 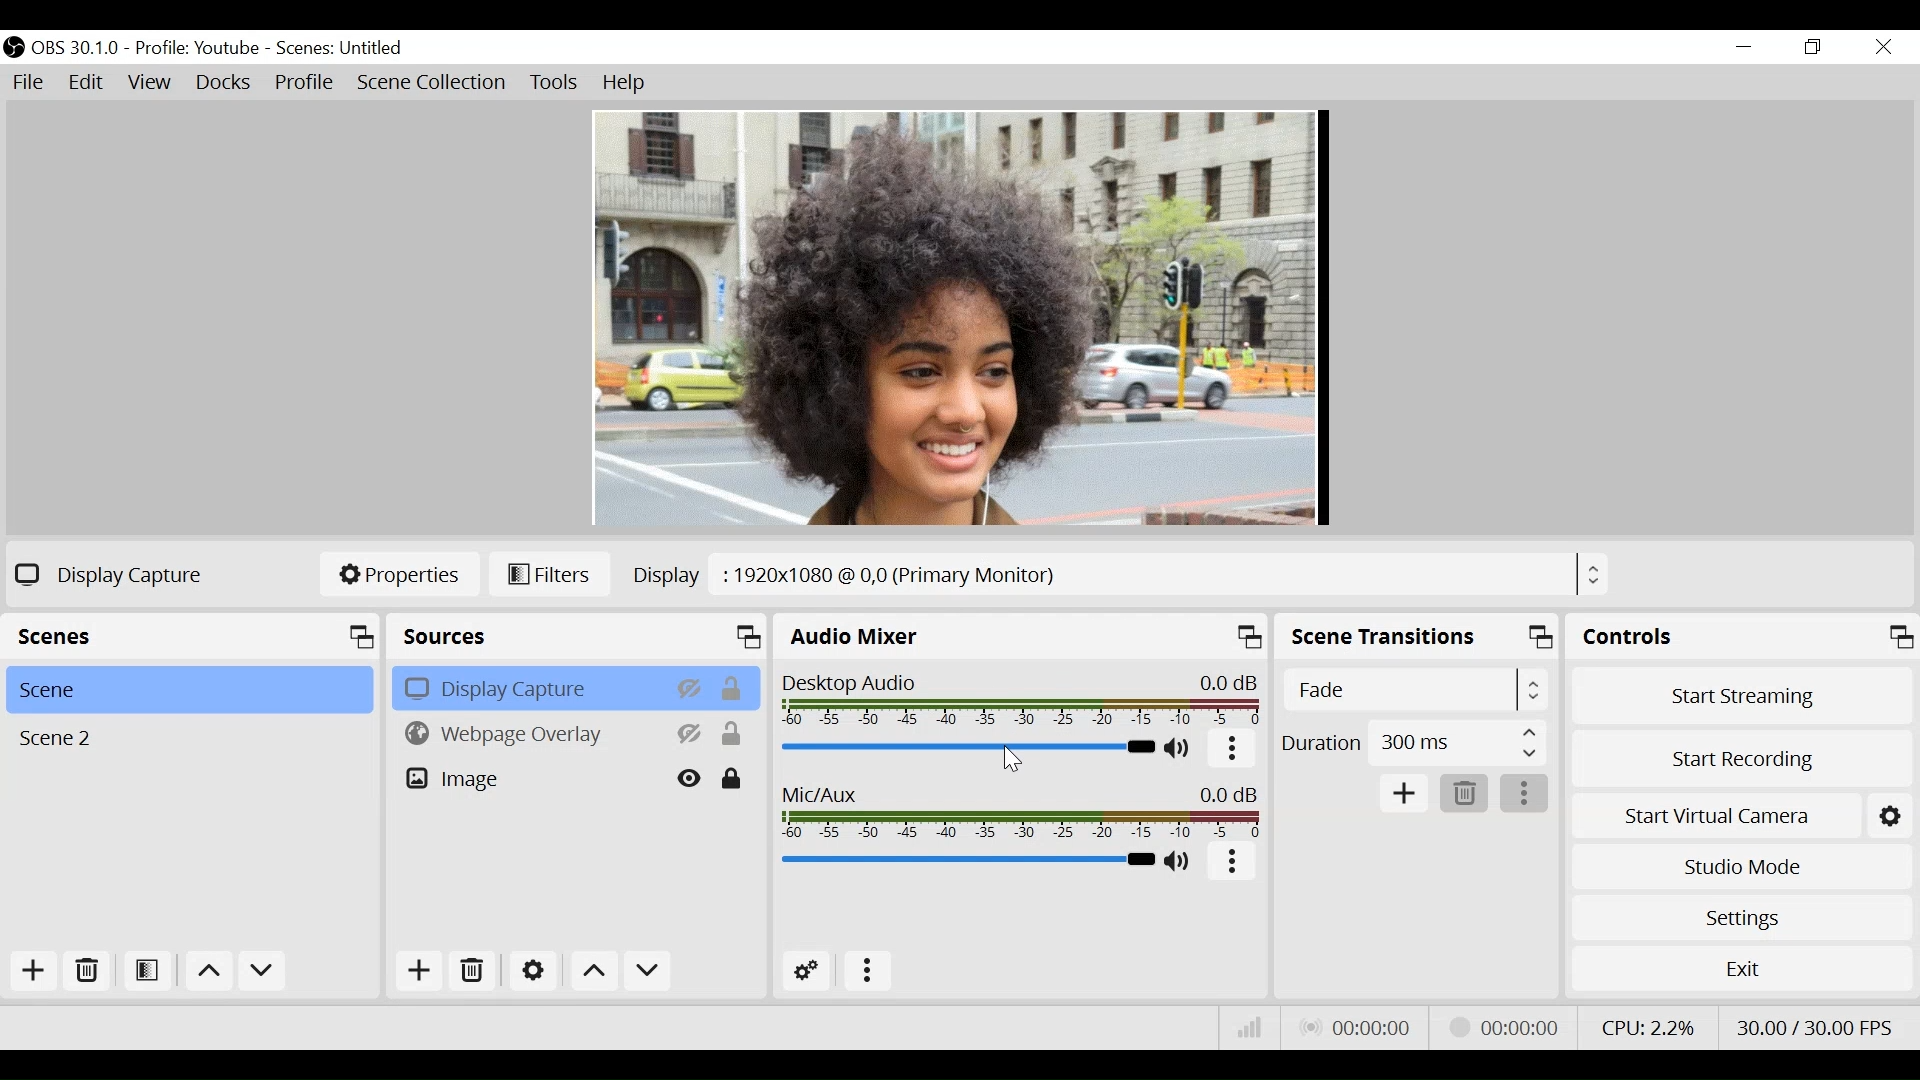 What do you see at coordinates (149, 971) in the screenshot?
I see `Open Filter Scene` at bounding box center [149, 971].